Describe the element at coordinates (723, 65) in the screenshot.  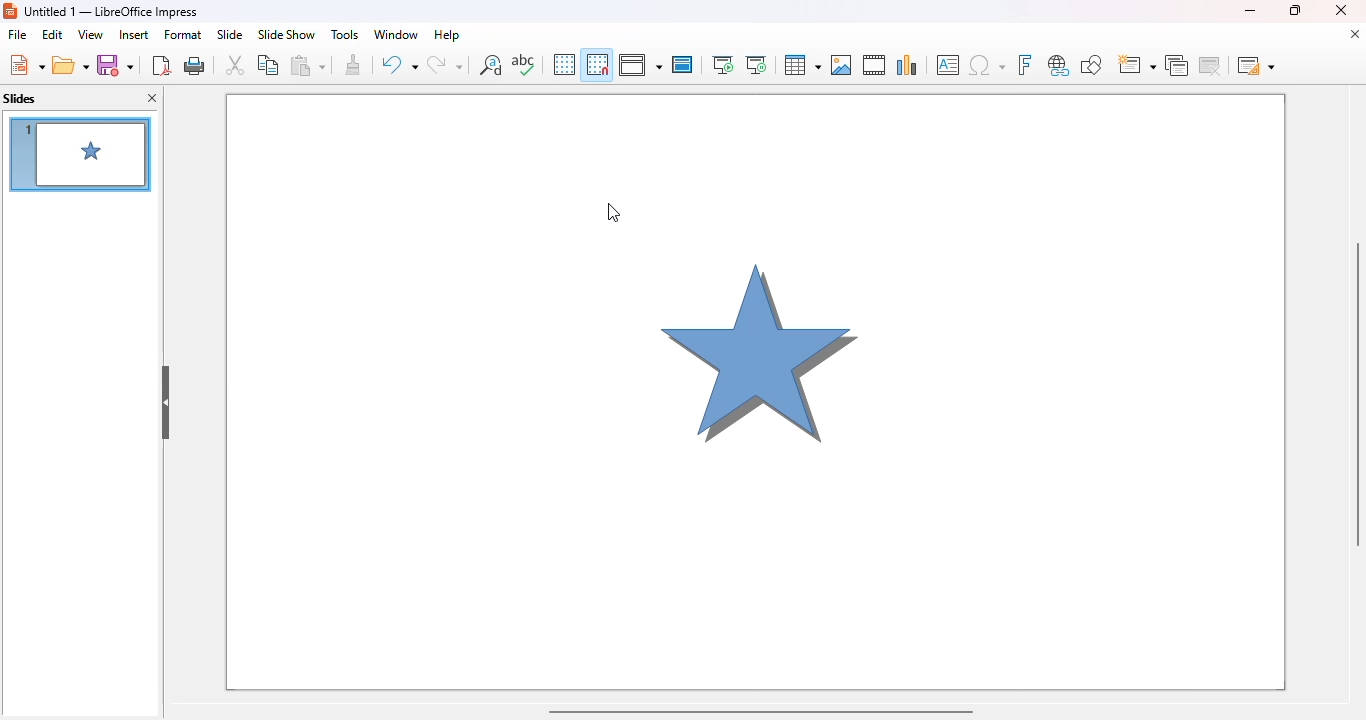
I see `start from first slide` at that location.